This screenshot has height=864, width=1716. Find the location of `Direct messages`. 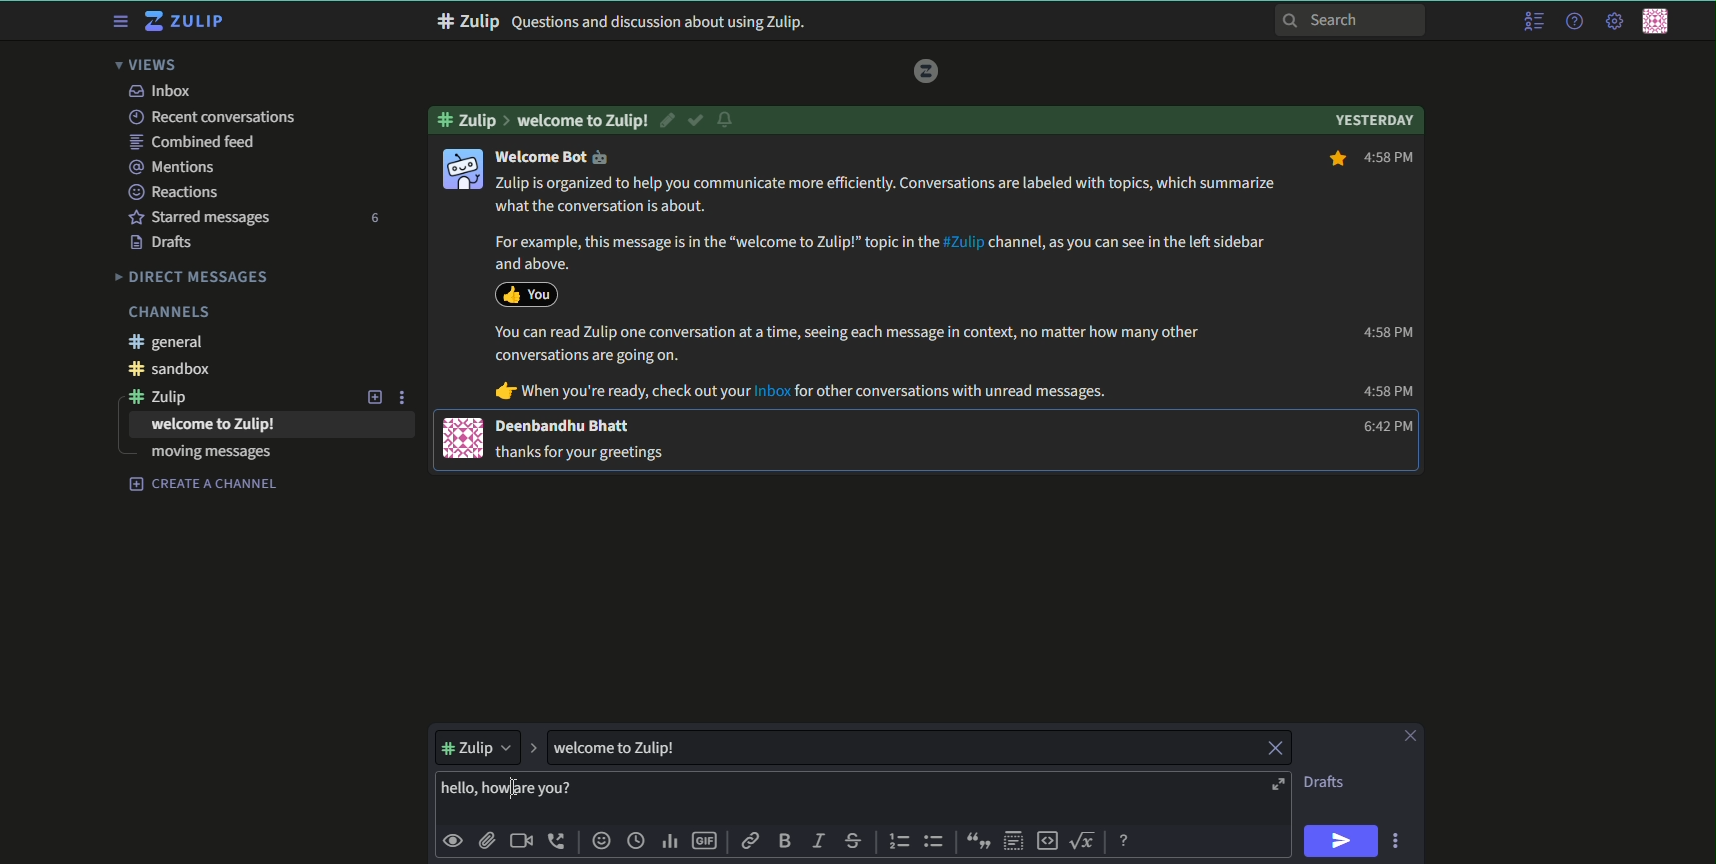

Direct messages is located at coordinates (193, 276).